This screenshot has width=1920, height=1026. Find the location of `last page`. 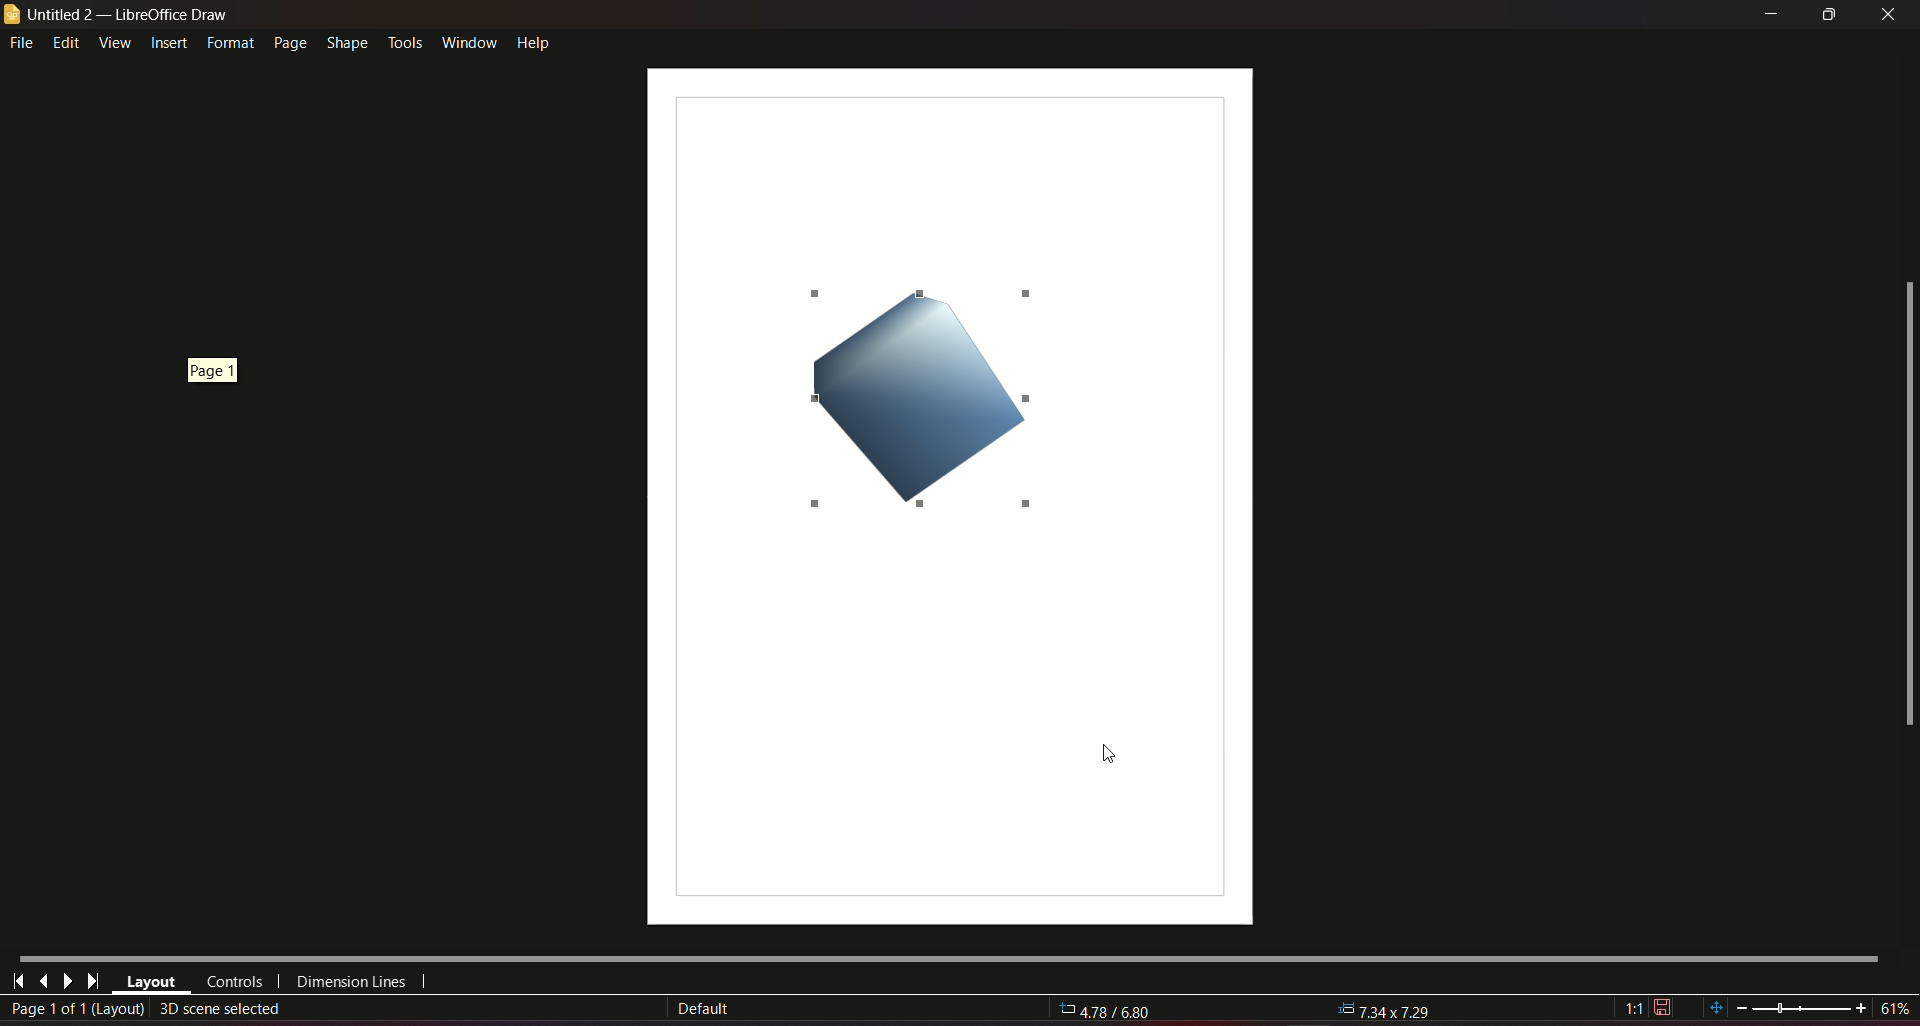

last page is located at coordinates (92, 982).